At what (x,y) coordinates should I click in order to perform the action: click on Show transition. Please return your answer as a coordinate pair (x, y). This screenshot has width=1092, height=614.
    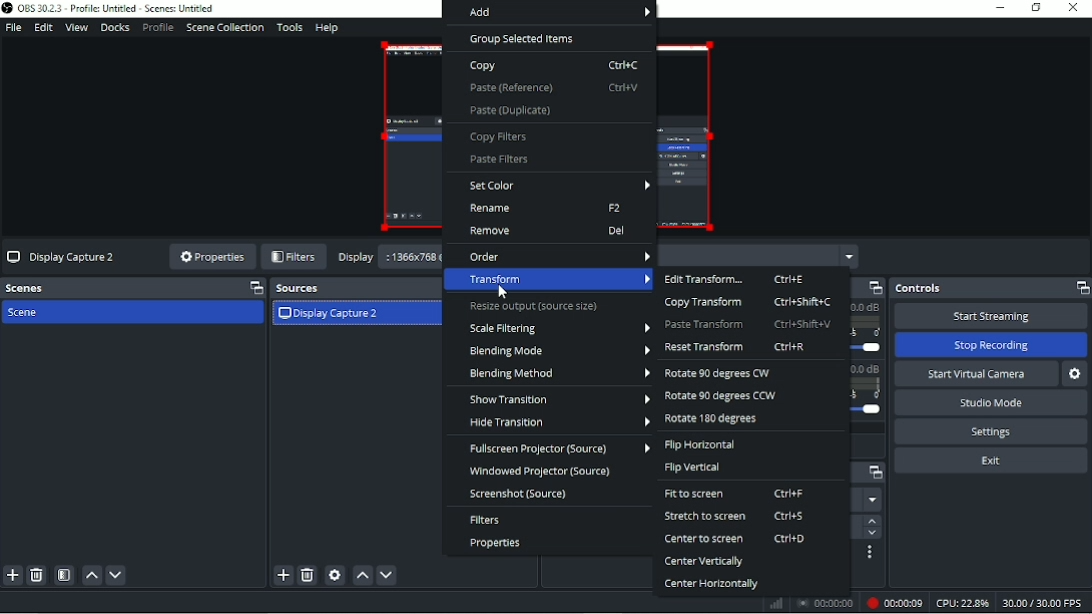
    Looking at the image, I should click on (559, 399).